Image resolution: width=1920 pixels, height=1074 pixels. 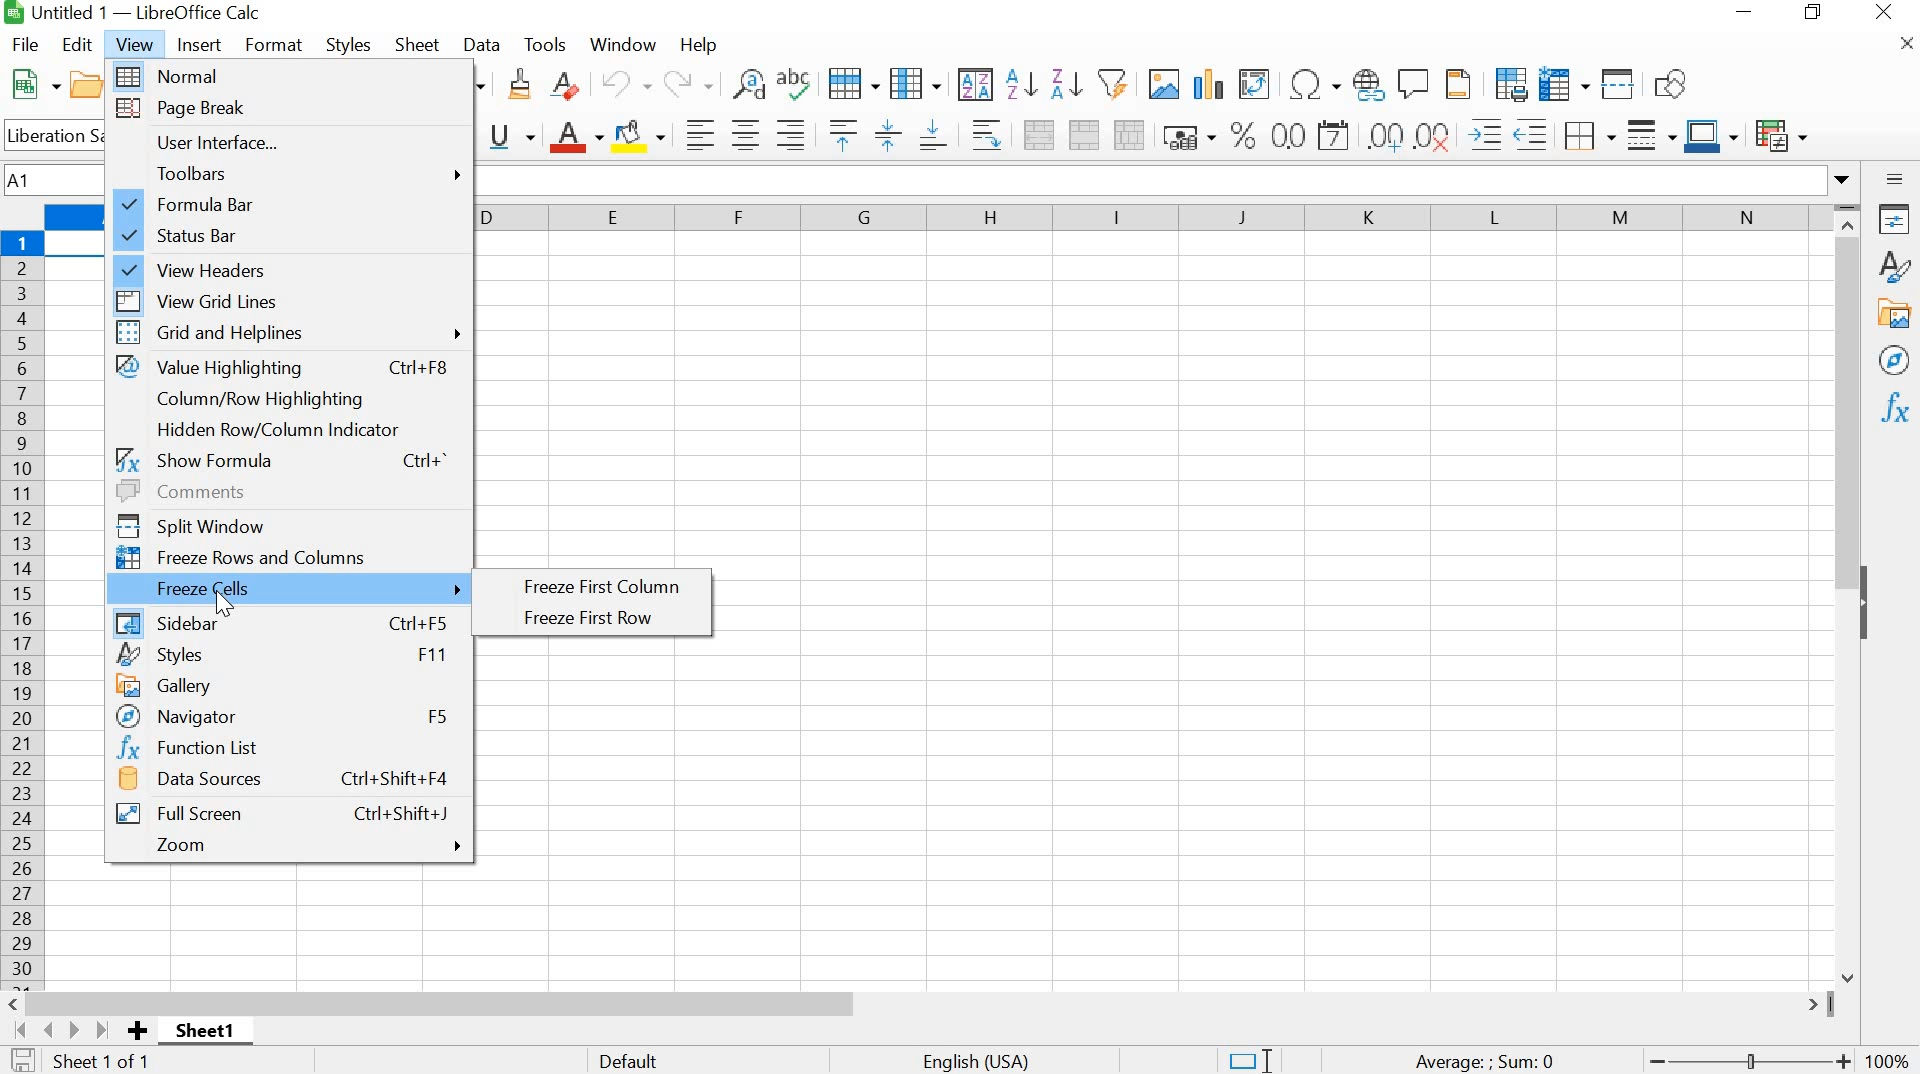 I want to click on INPUT LINE, so click(x=1165, y=180).